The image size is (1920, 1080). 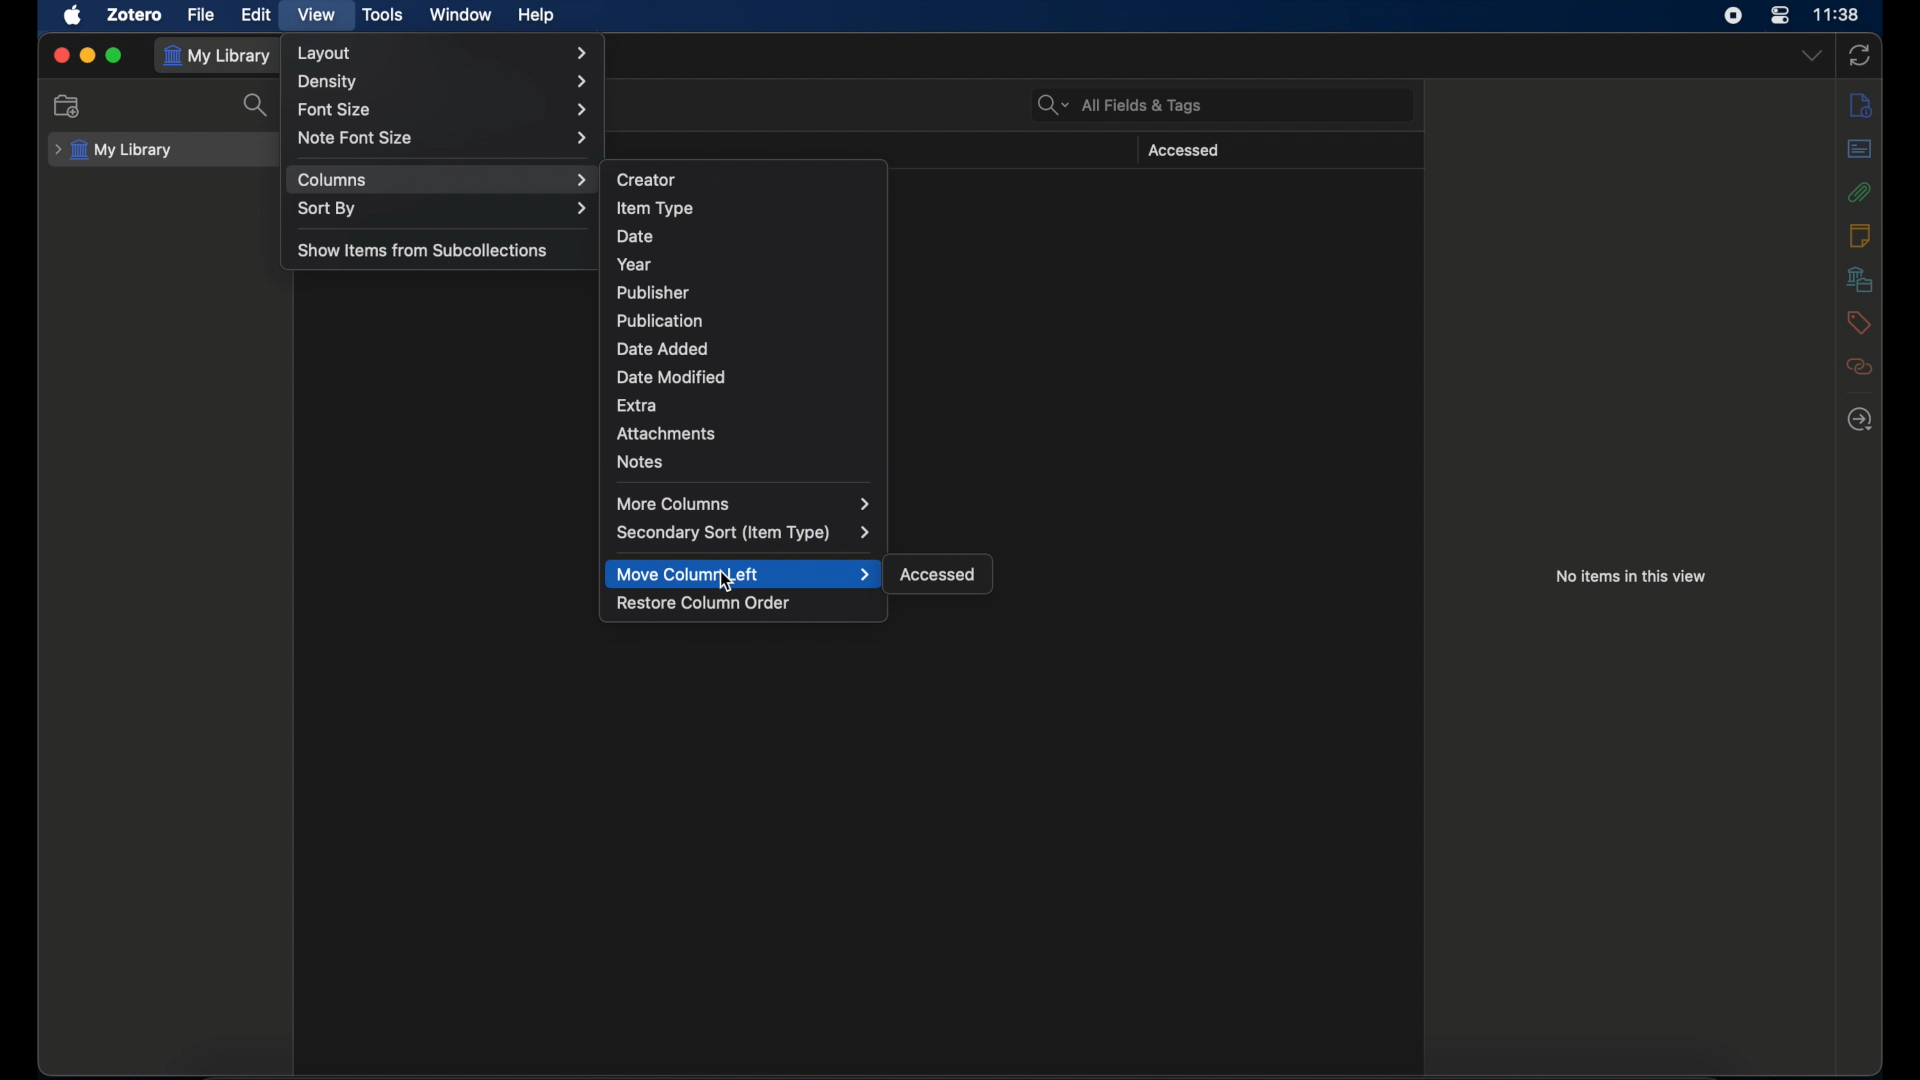 I want to click on note font size, so click(x=444, y=138).